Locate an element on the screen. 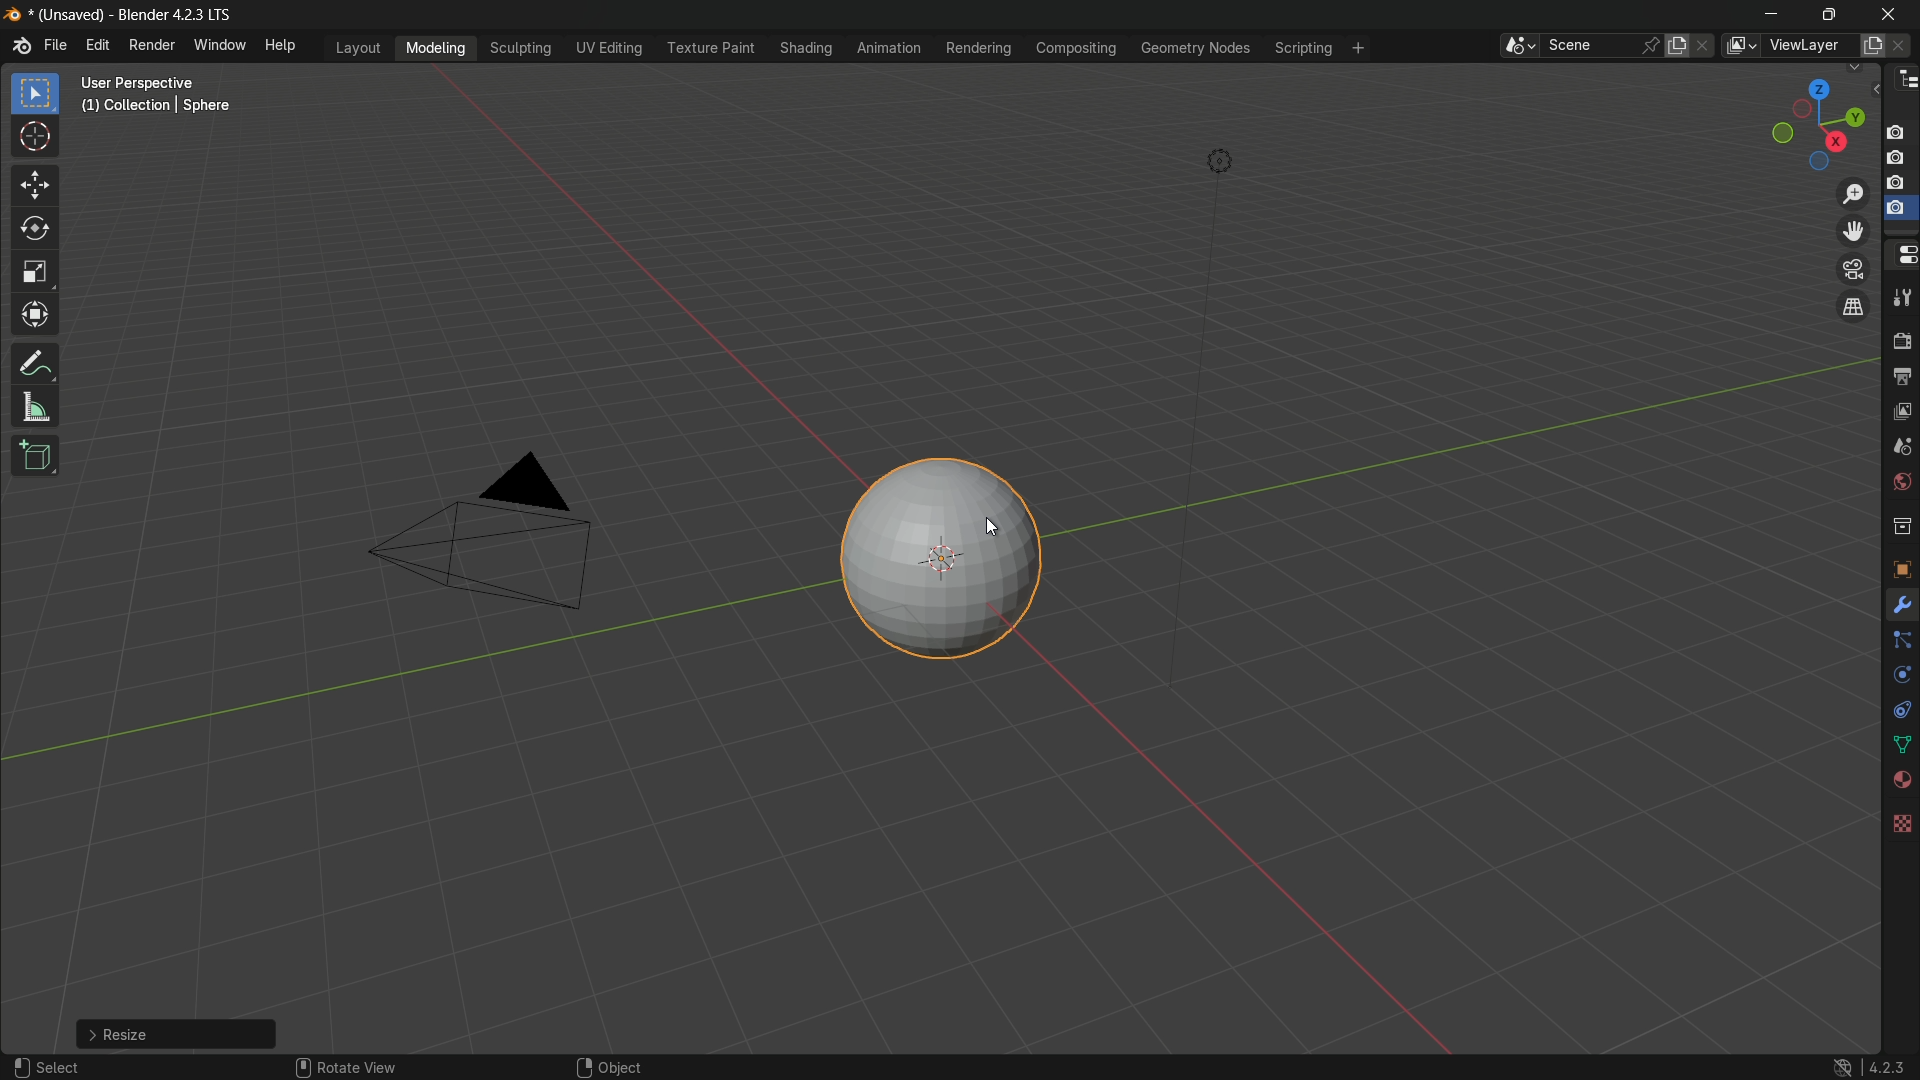 This screenshot has height=1080, width=1920. browse scenes is located at coordinates (1517, 46).